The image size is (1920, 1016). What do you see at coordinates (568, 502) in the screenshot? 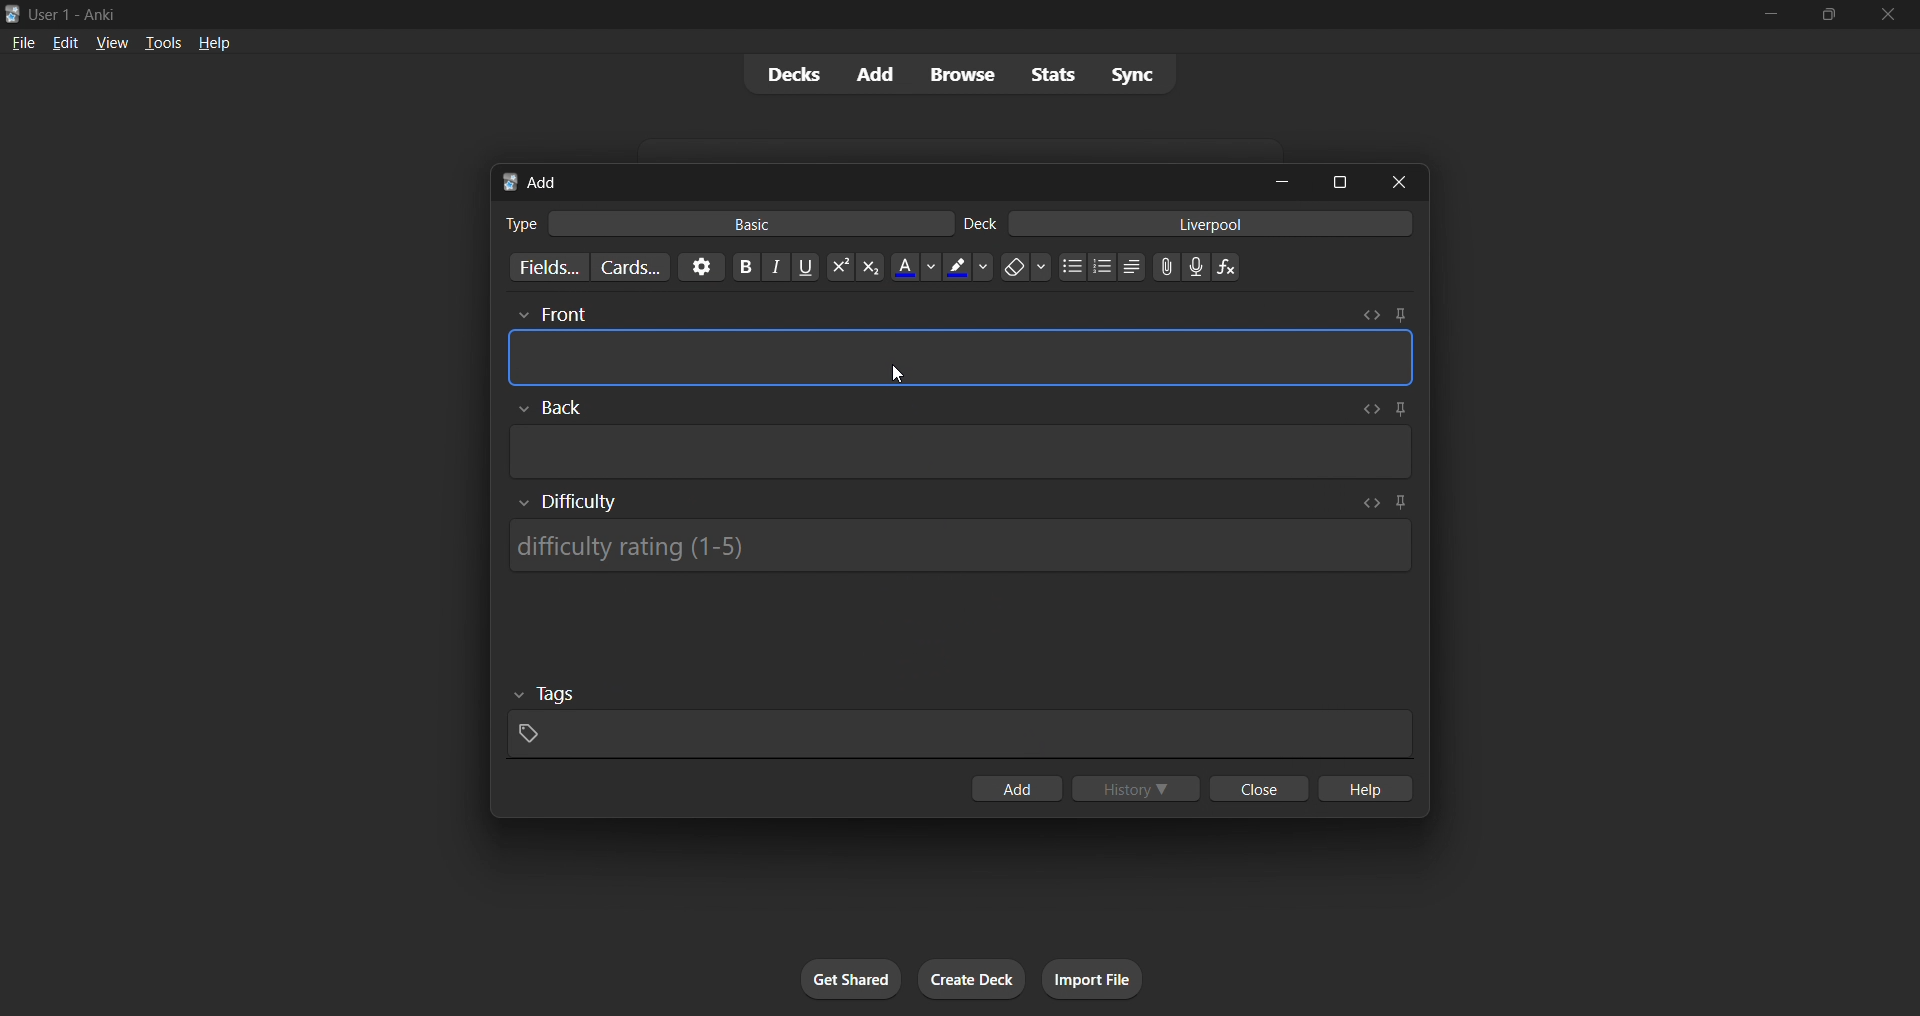
I see `Show/Hide Difficulty rating input box` at bounding box center [568, 502].